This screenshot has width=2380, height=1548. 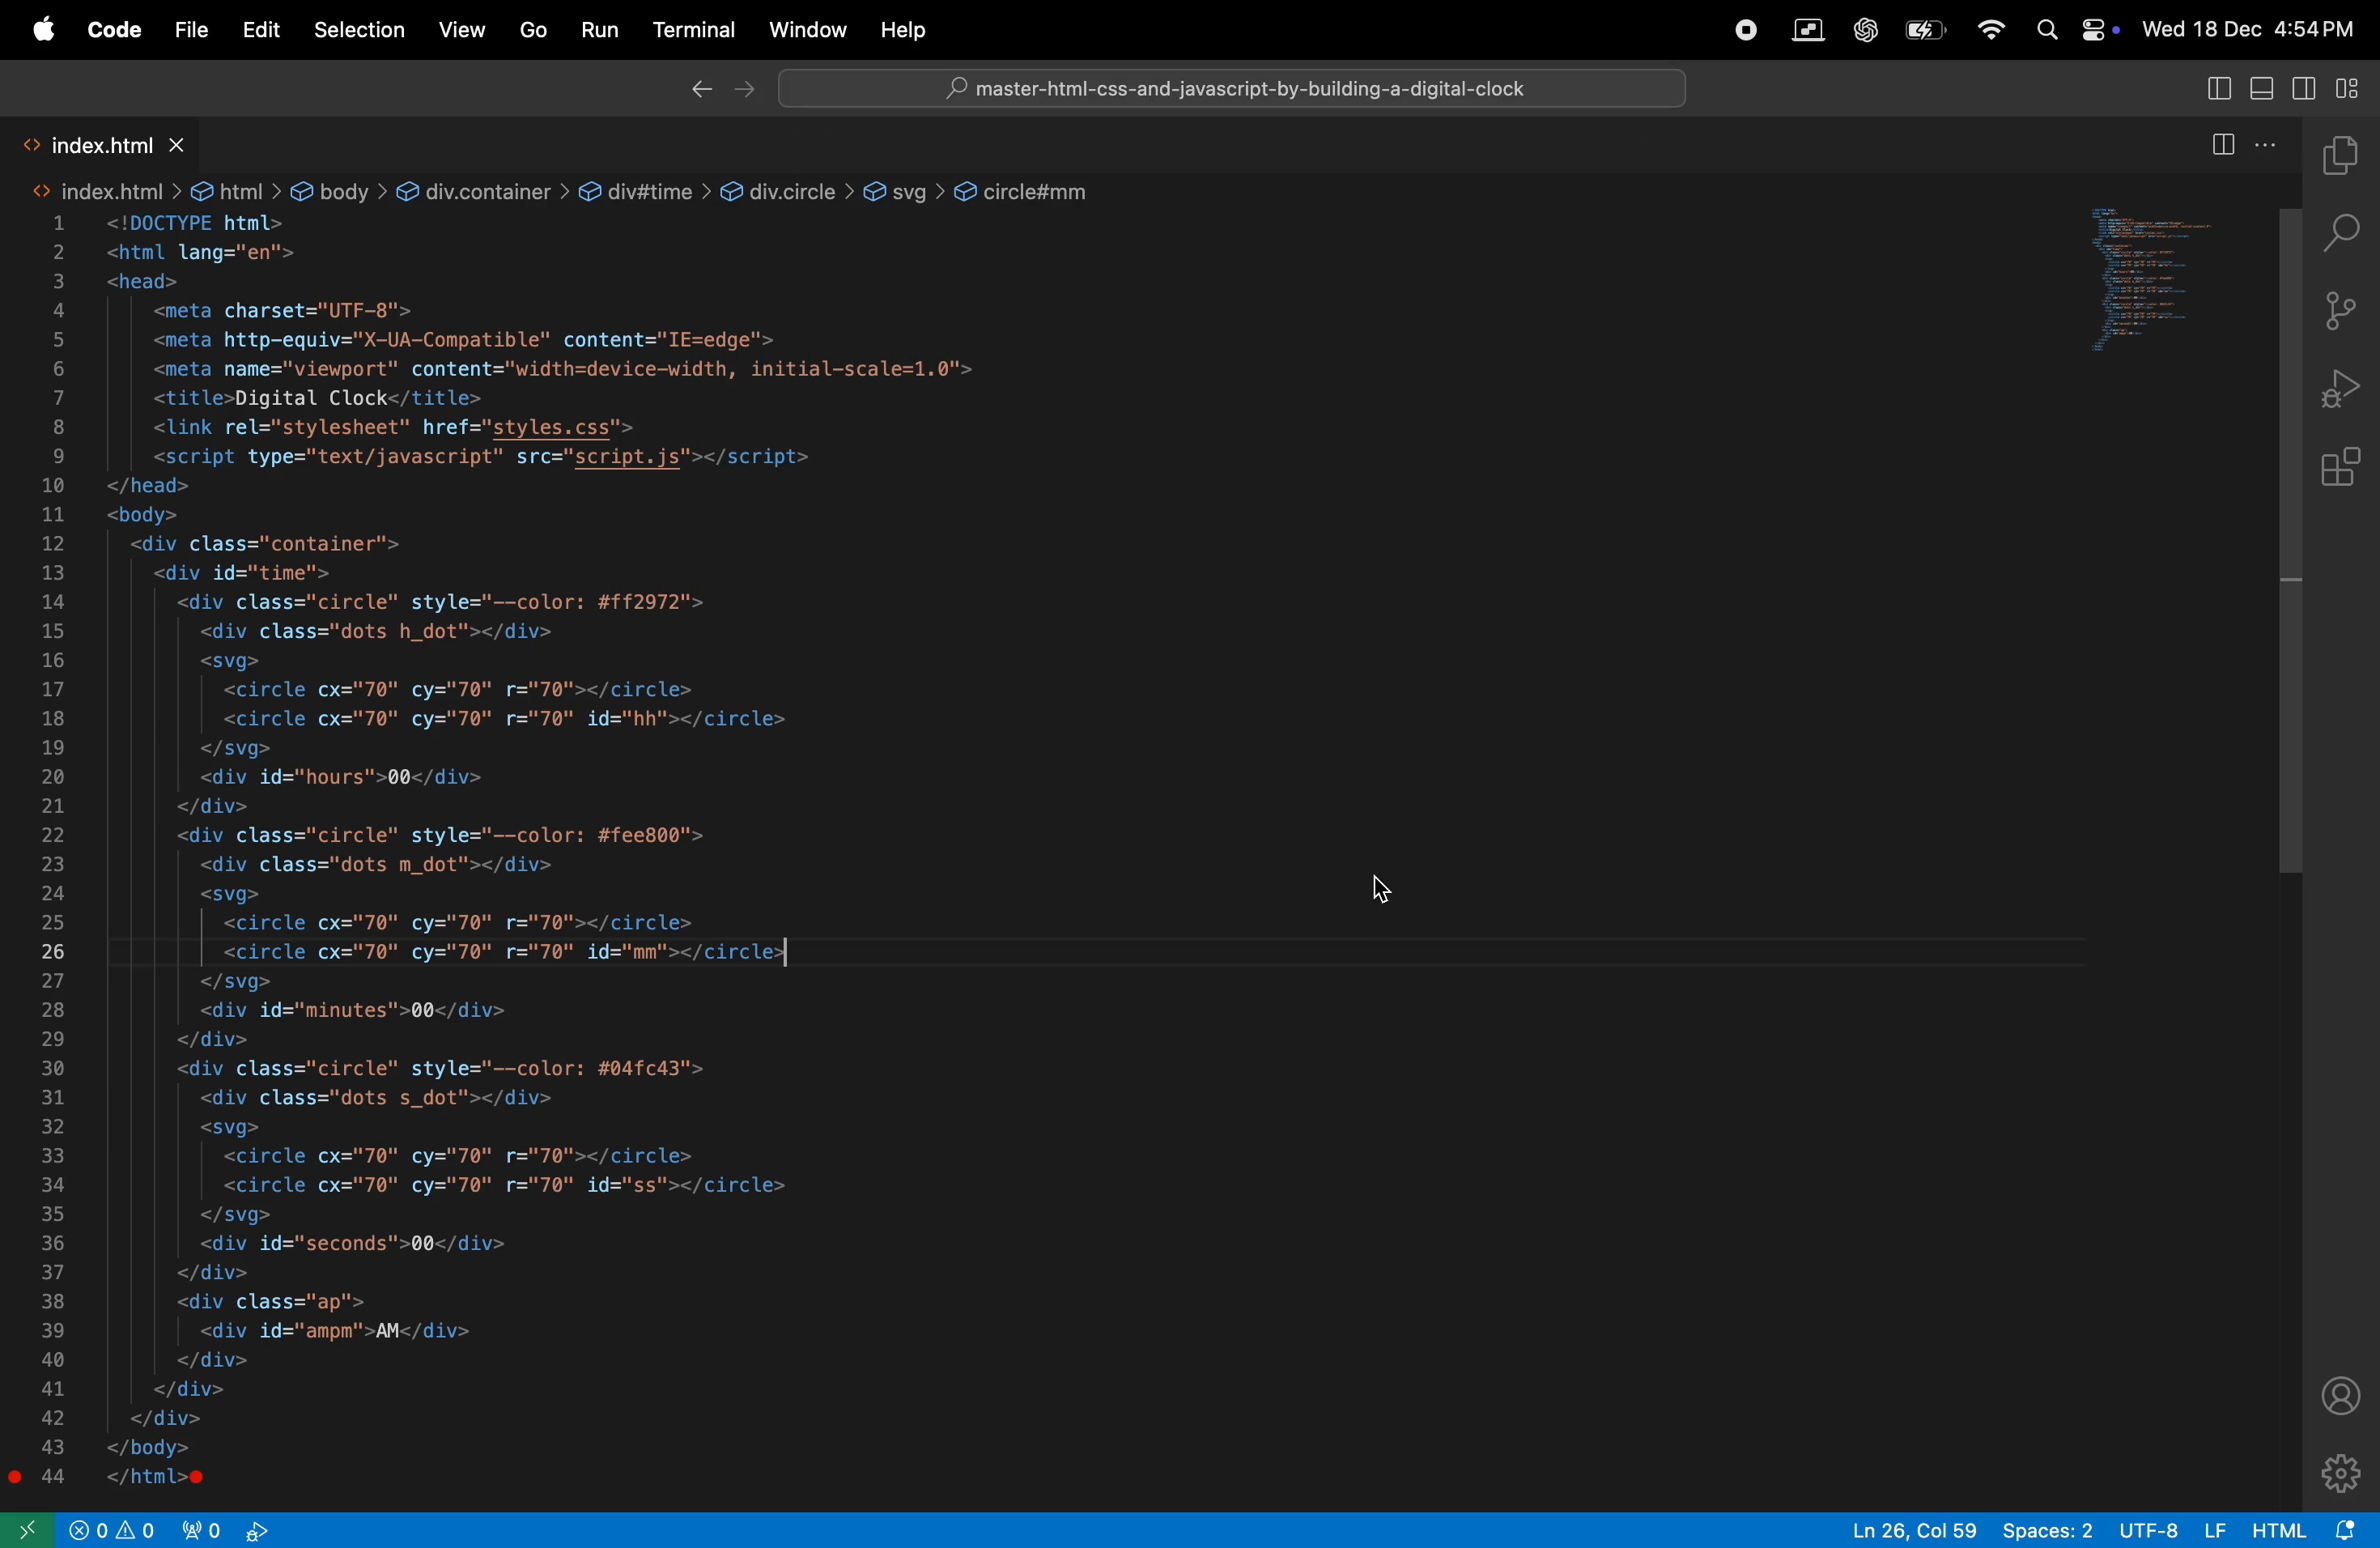 I want to click on run and debug, so click(x=2346, y=391).